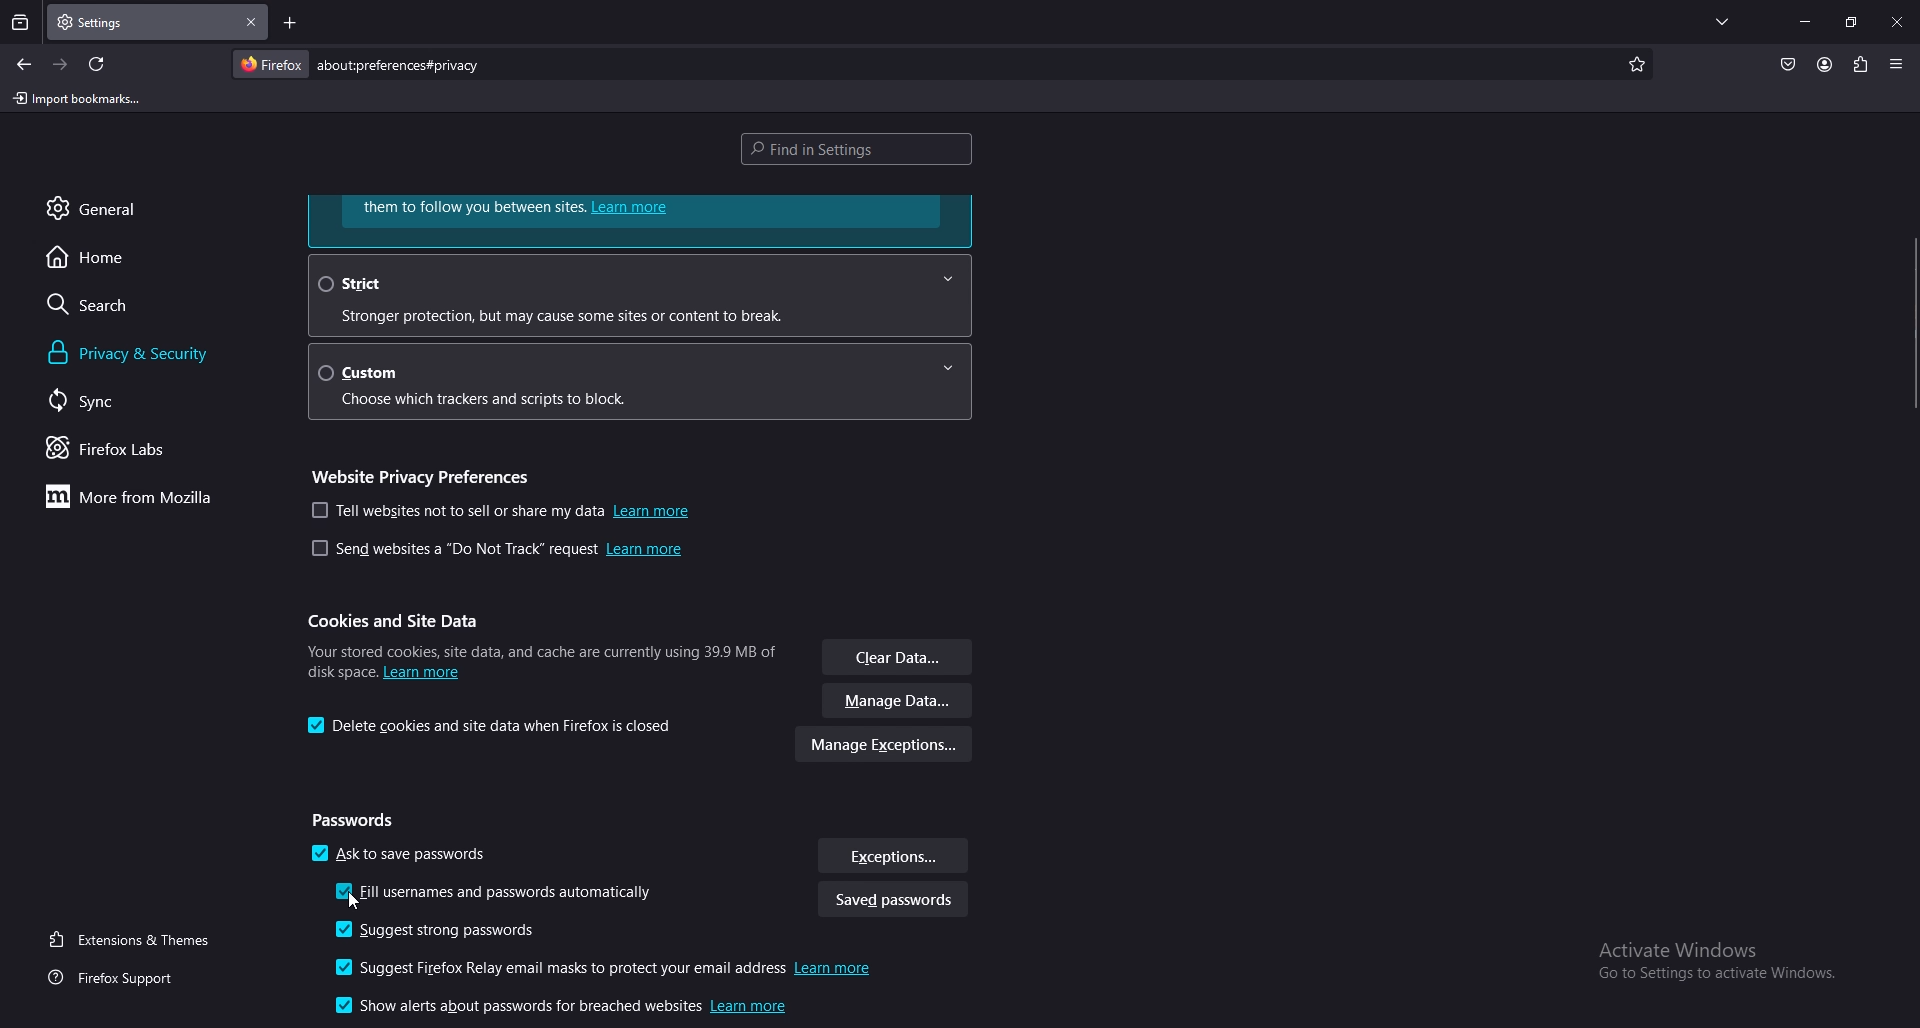 The image size is (1920, 1028). What do you see at coordinates (892, 902) in the screenshot?
I see `saved password` at bounding box center [892, 902].